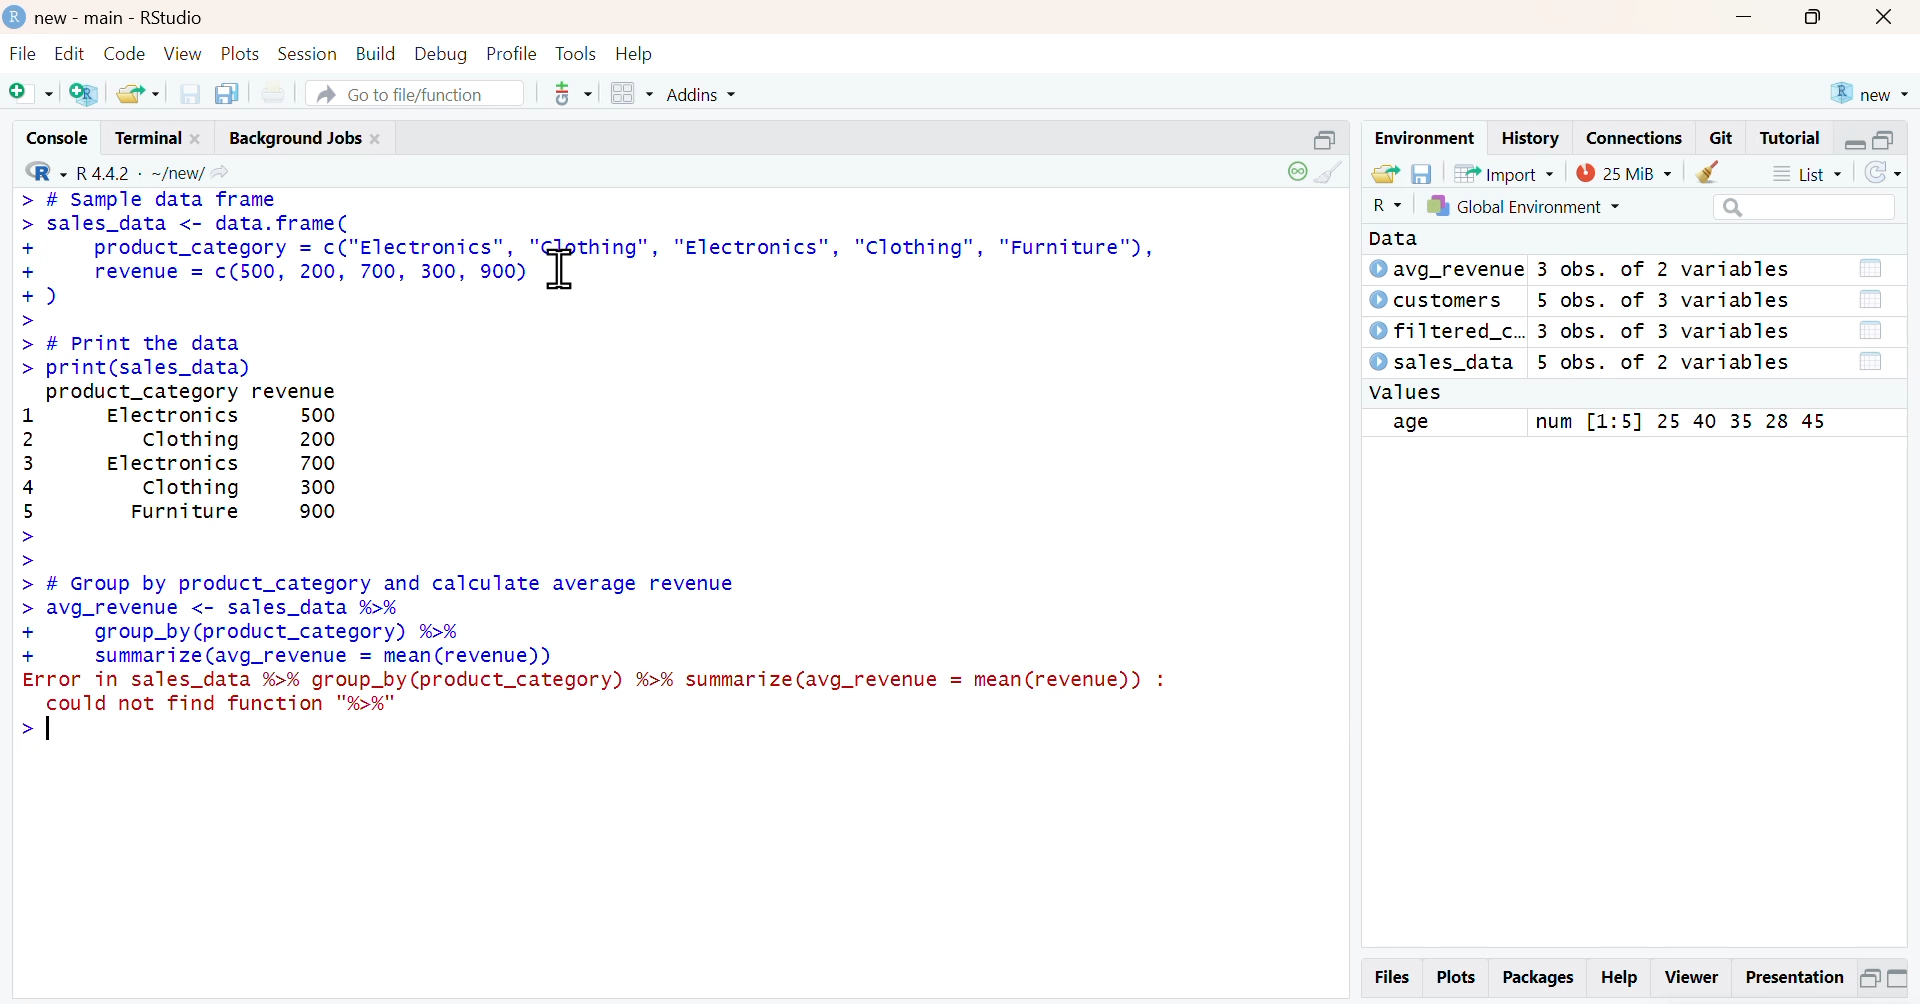 This screenshot has width=1920, height=1004. I want to click on Open an Existing File, so click(137, 94).